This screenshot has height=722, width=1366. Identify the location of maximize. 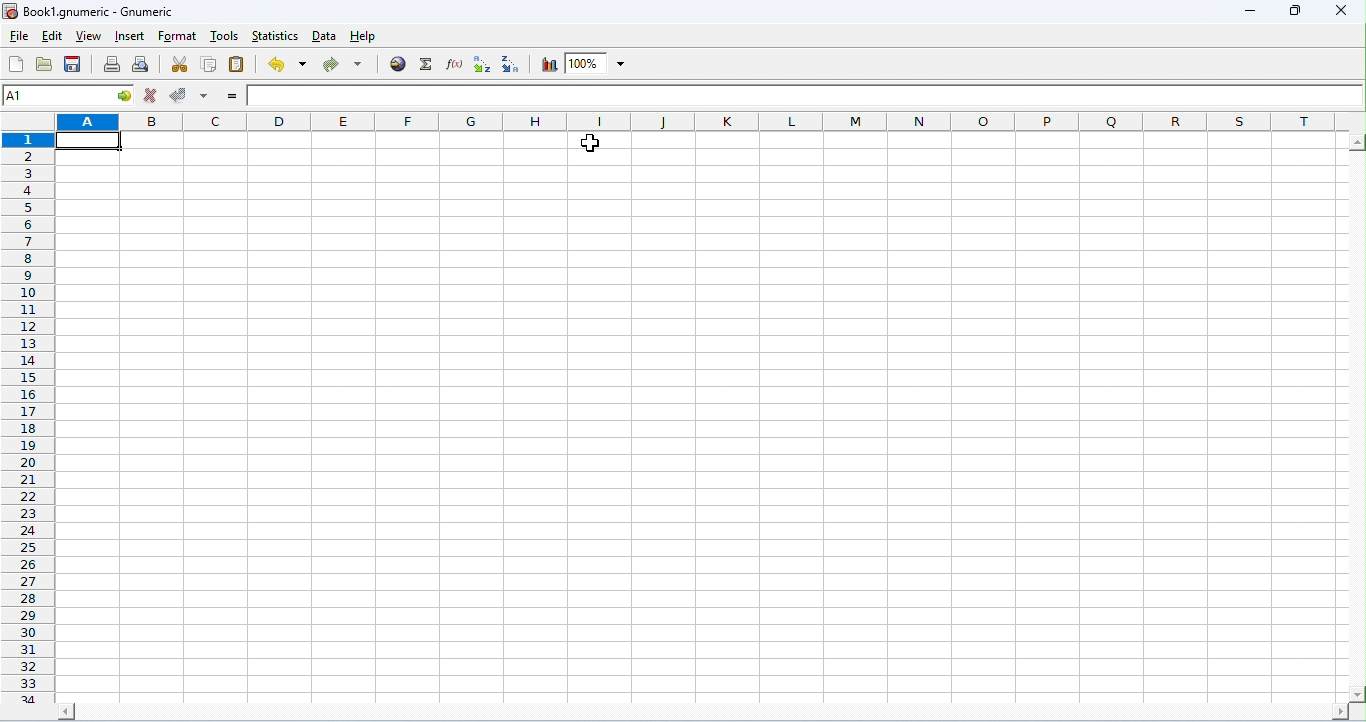
(1293, 9).